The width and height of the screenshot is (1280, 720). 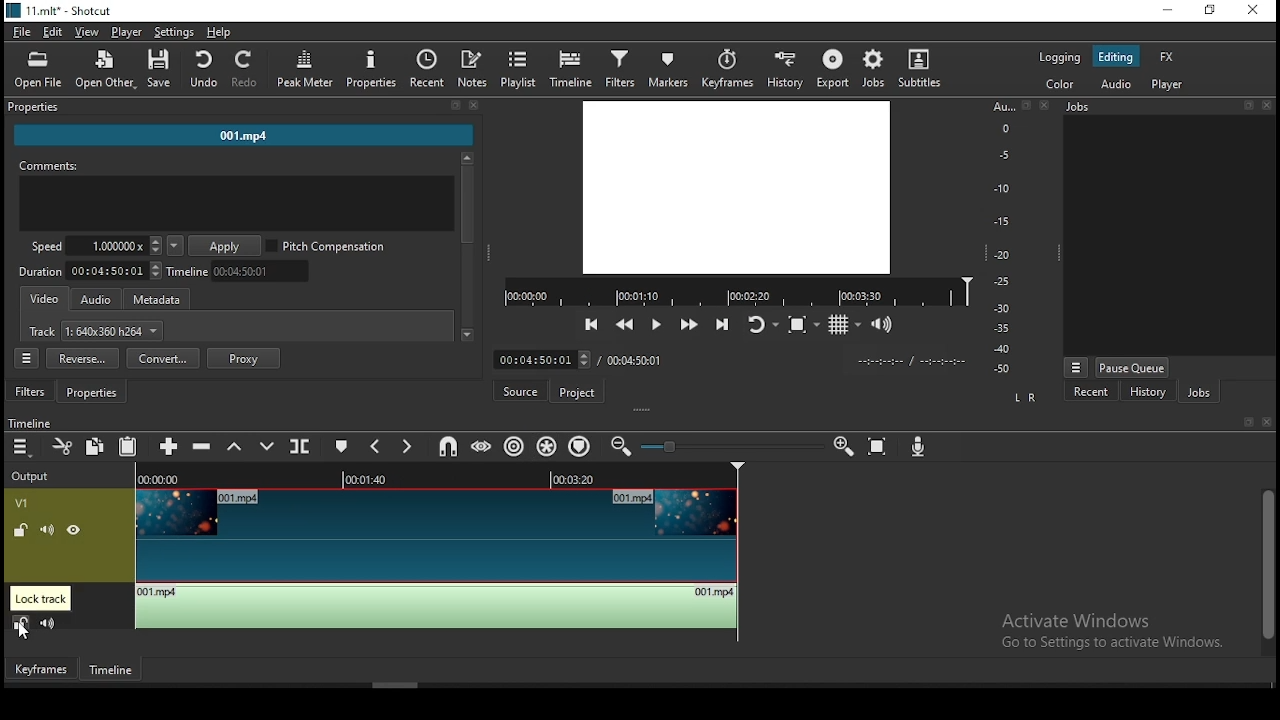 What do you see at coordinates (1017, 238) in the screenshot?
I see `audio scale` at bounding box center [1017, 238].